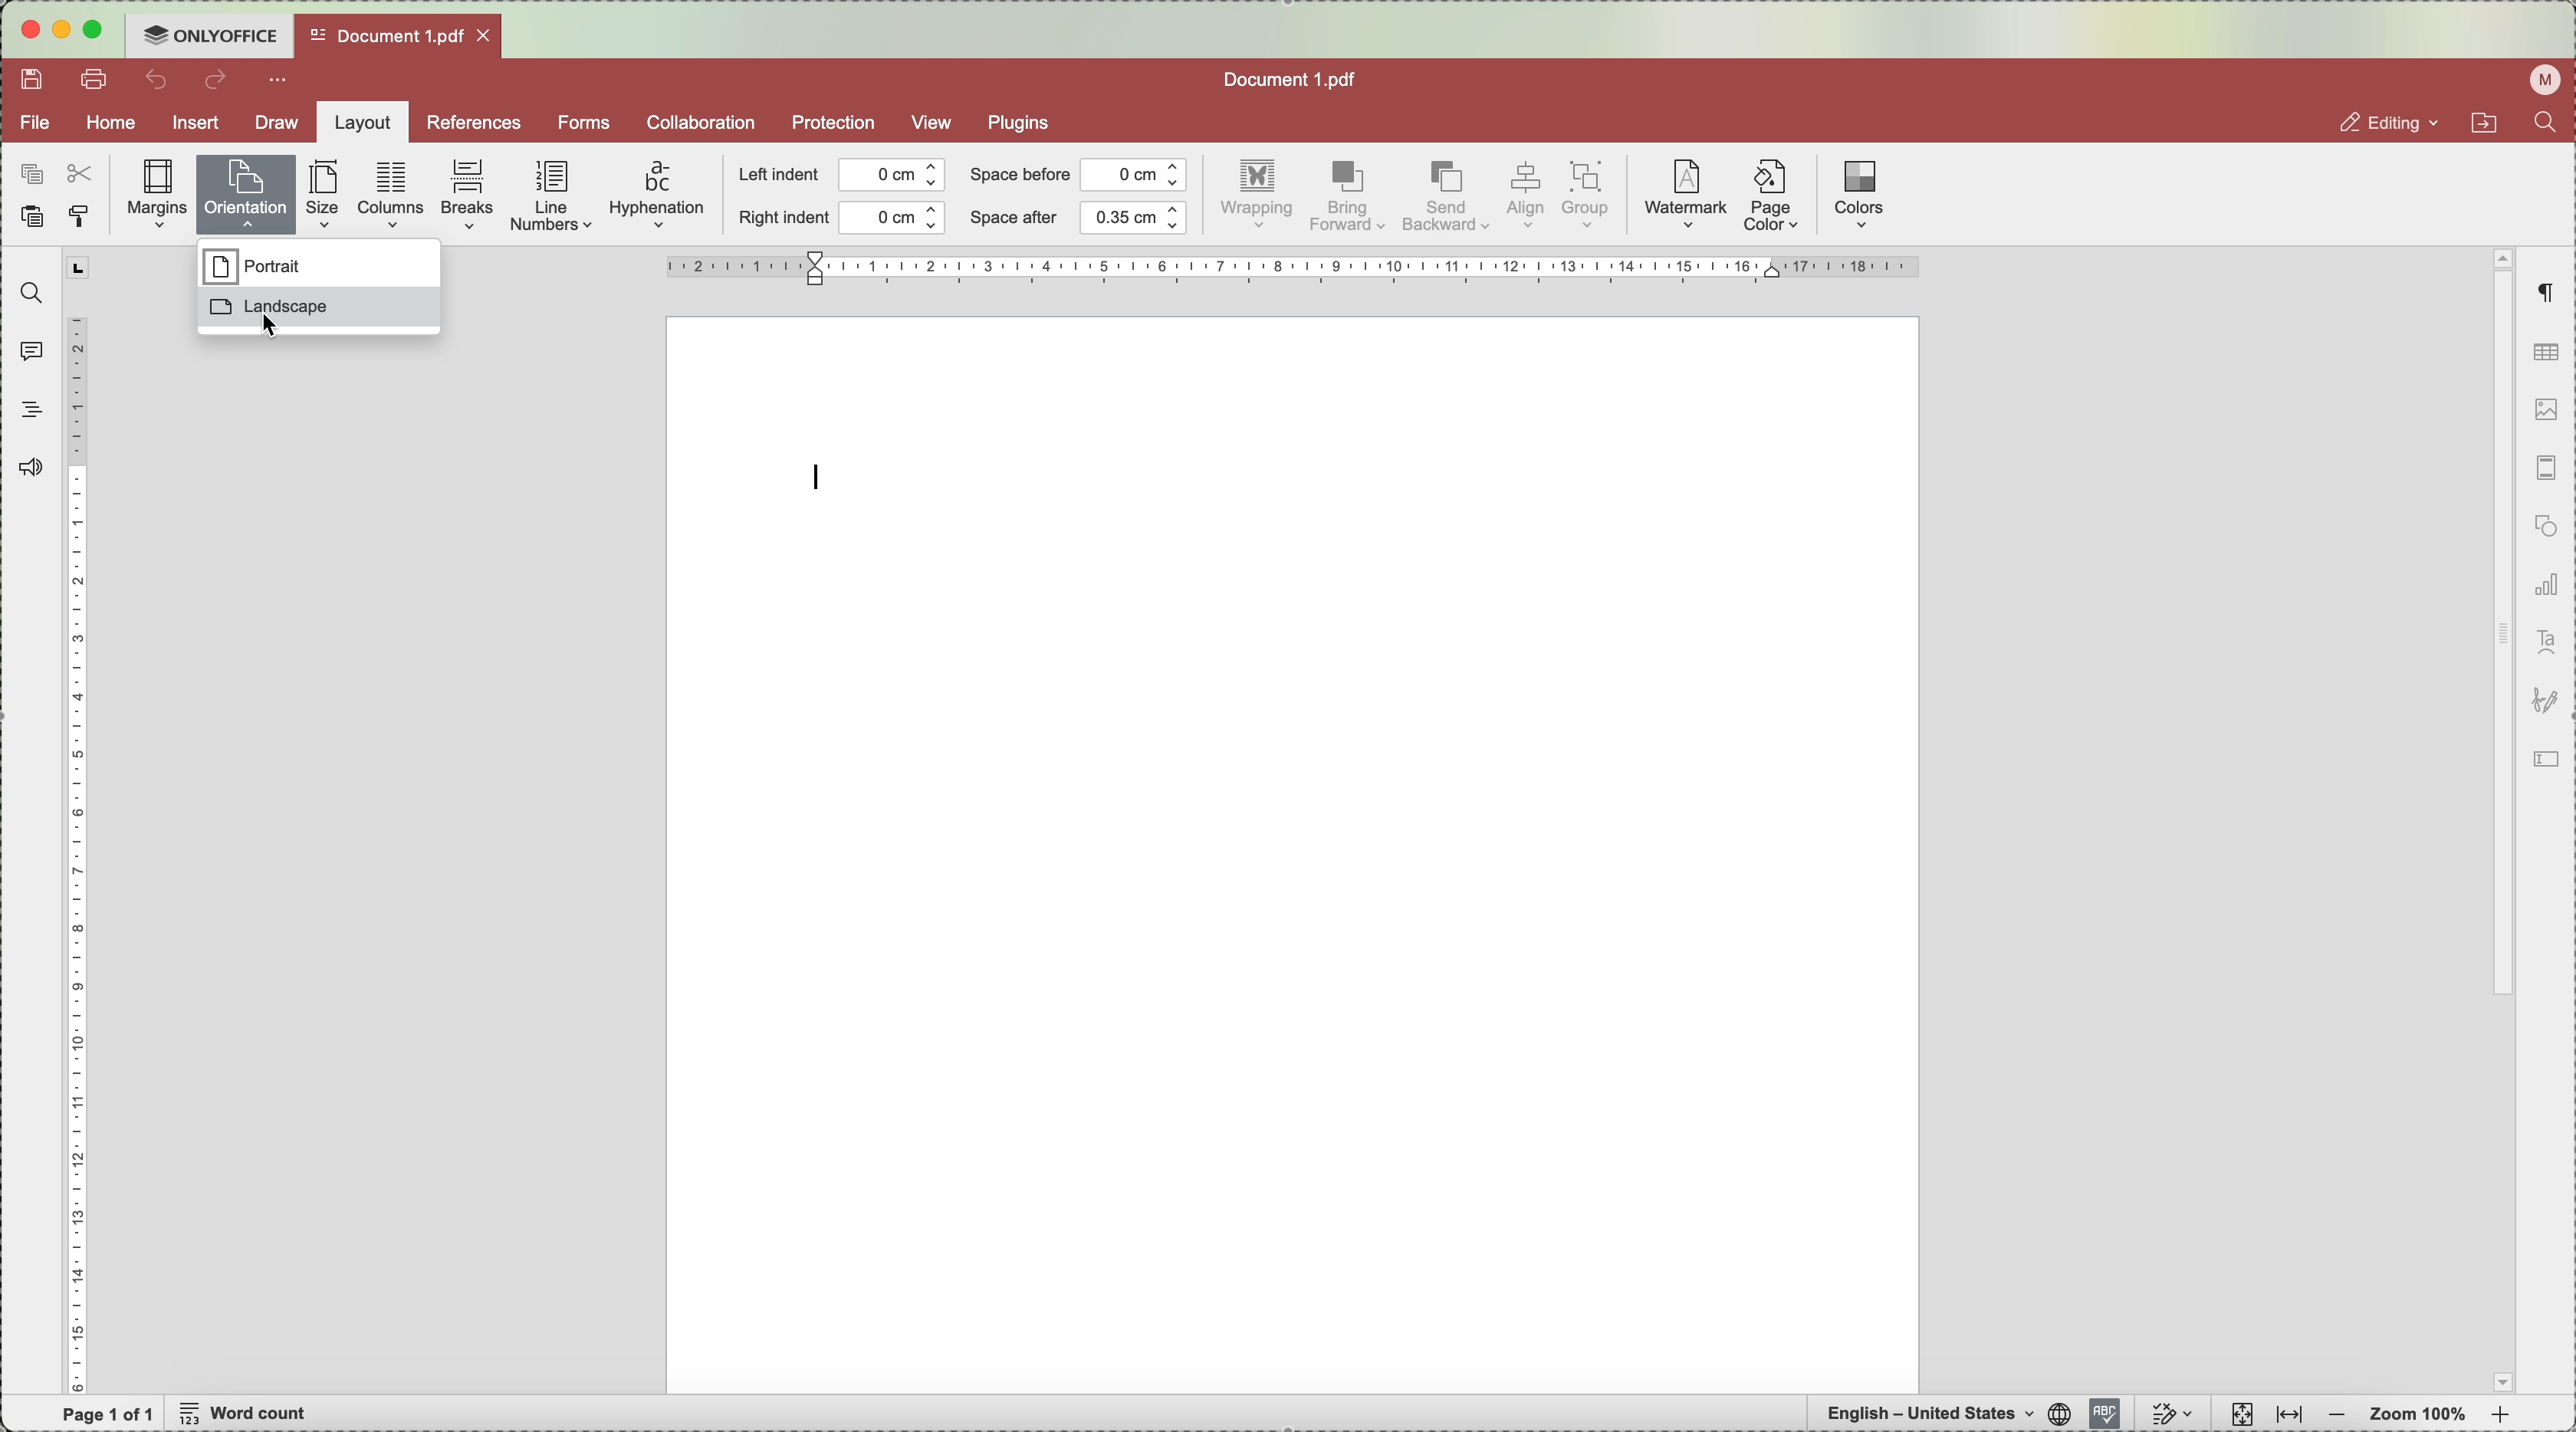  I want to click on send backward, so click(1445, 199).